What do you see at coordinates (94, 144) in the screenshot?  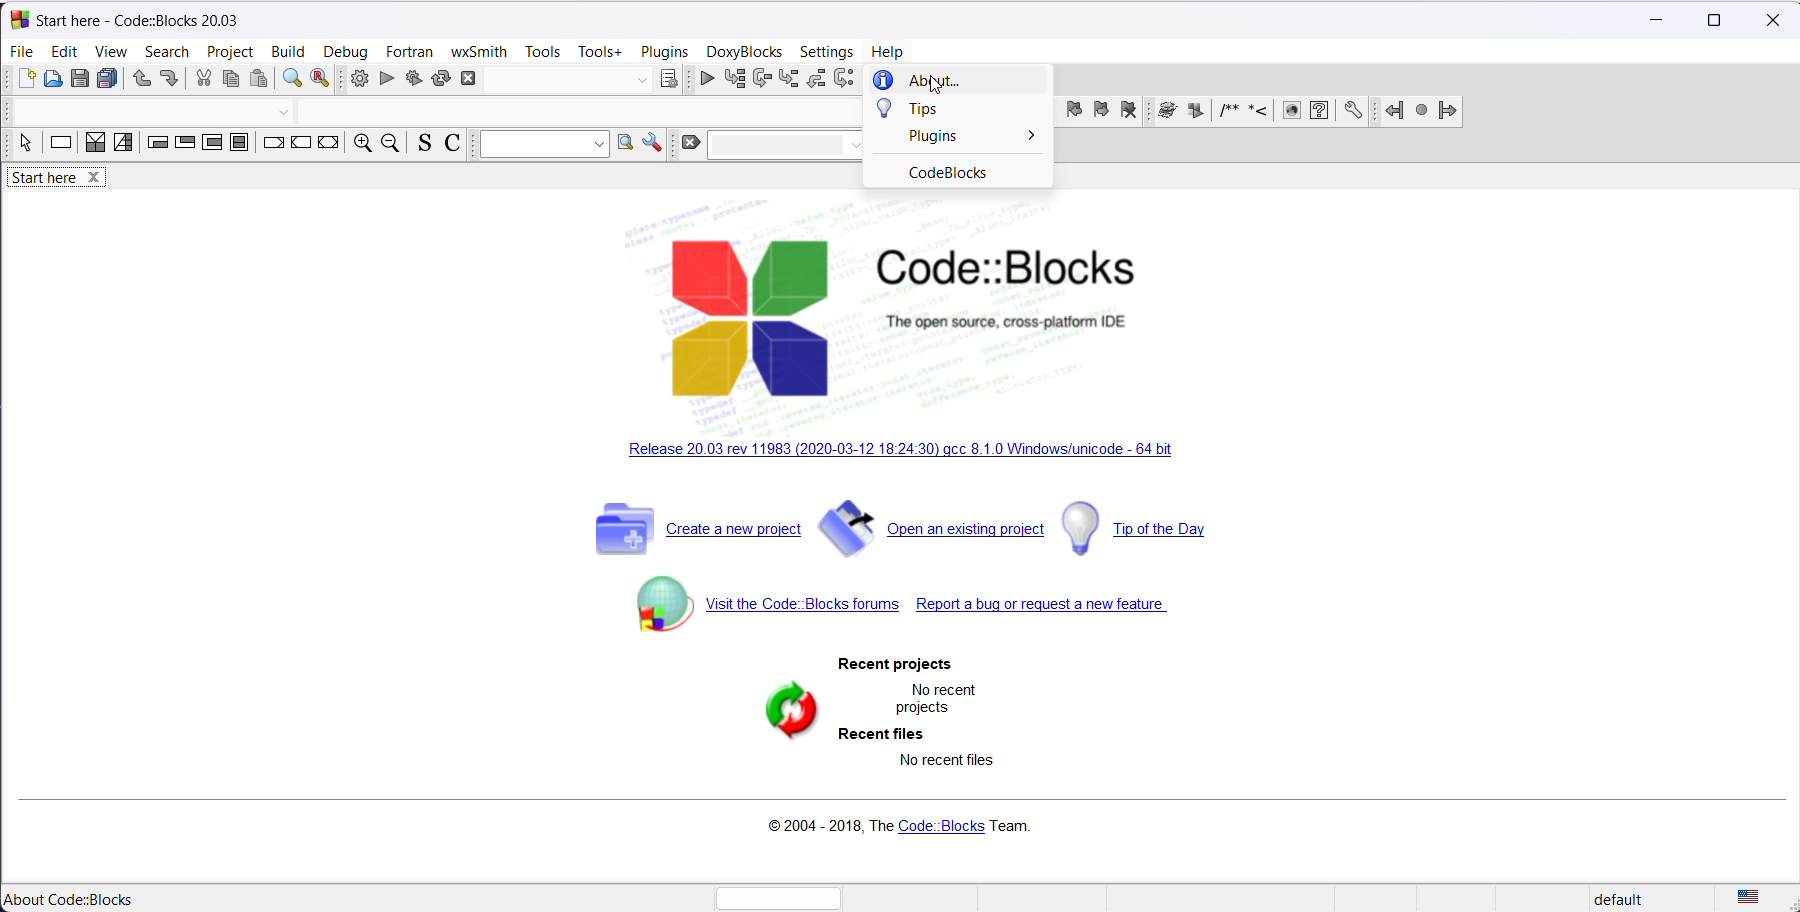 I see `decision ` at bounding box center [94, 144].